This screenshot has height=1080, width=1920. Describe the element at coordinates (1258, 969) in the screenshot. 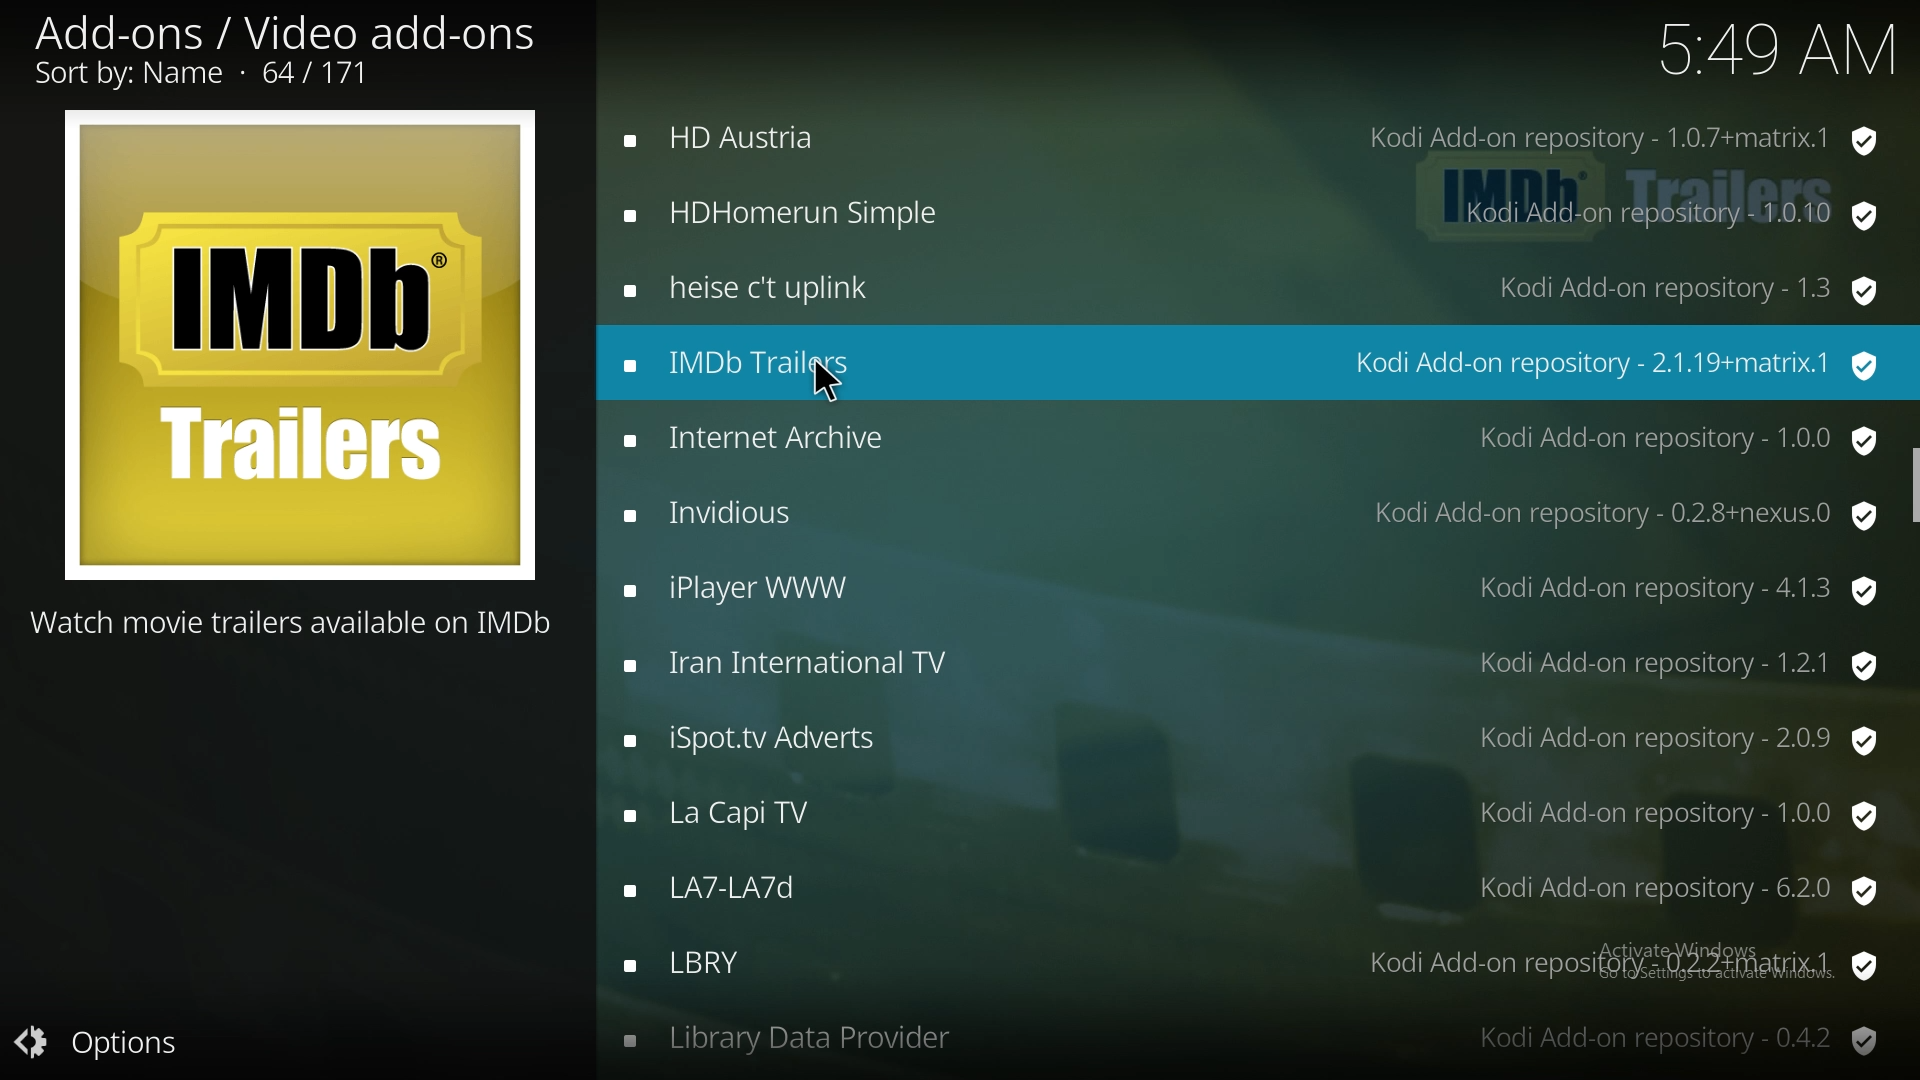

I see `add on` at that location.